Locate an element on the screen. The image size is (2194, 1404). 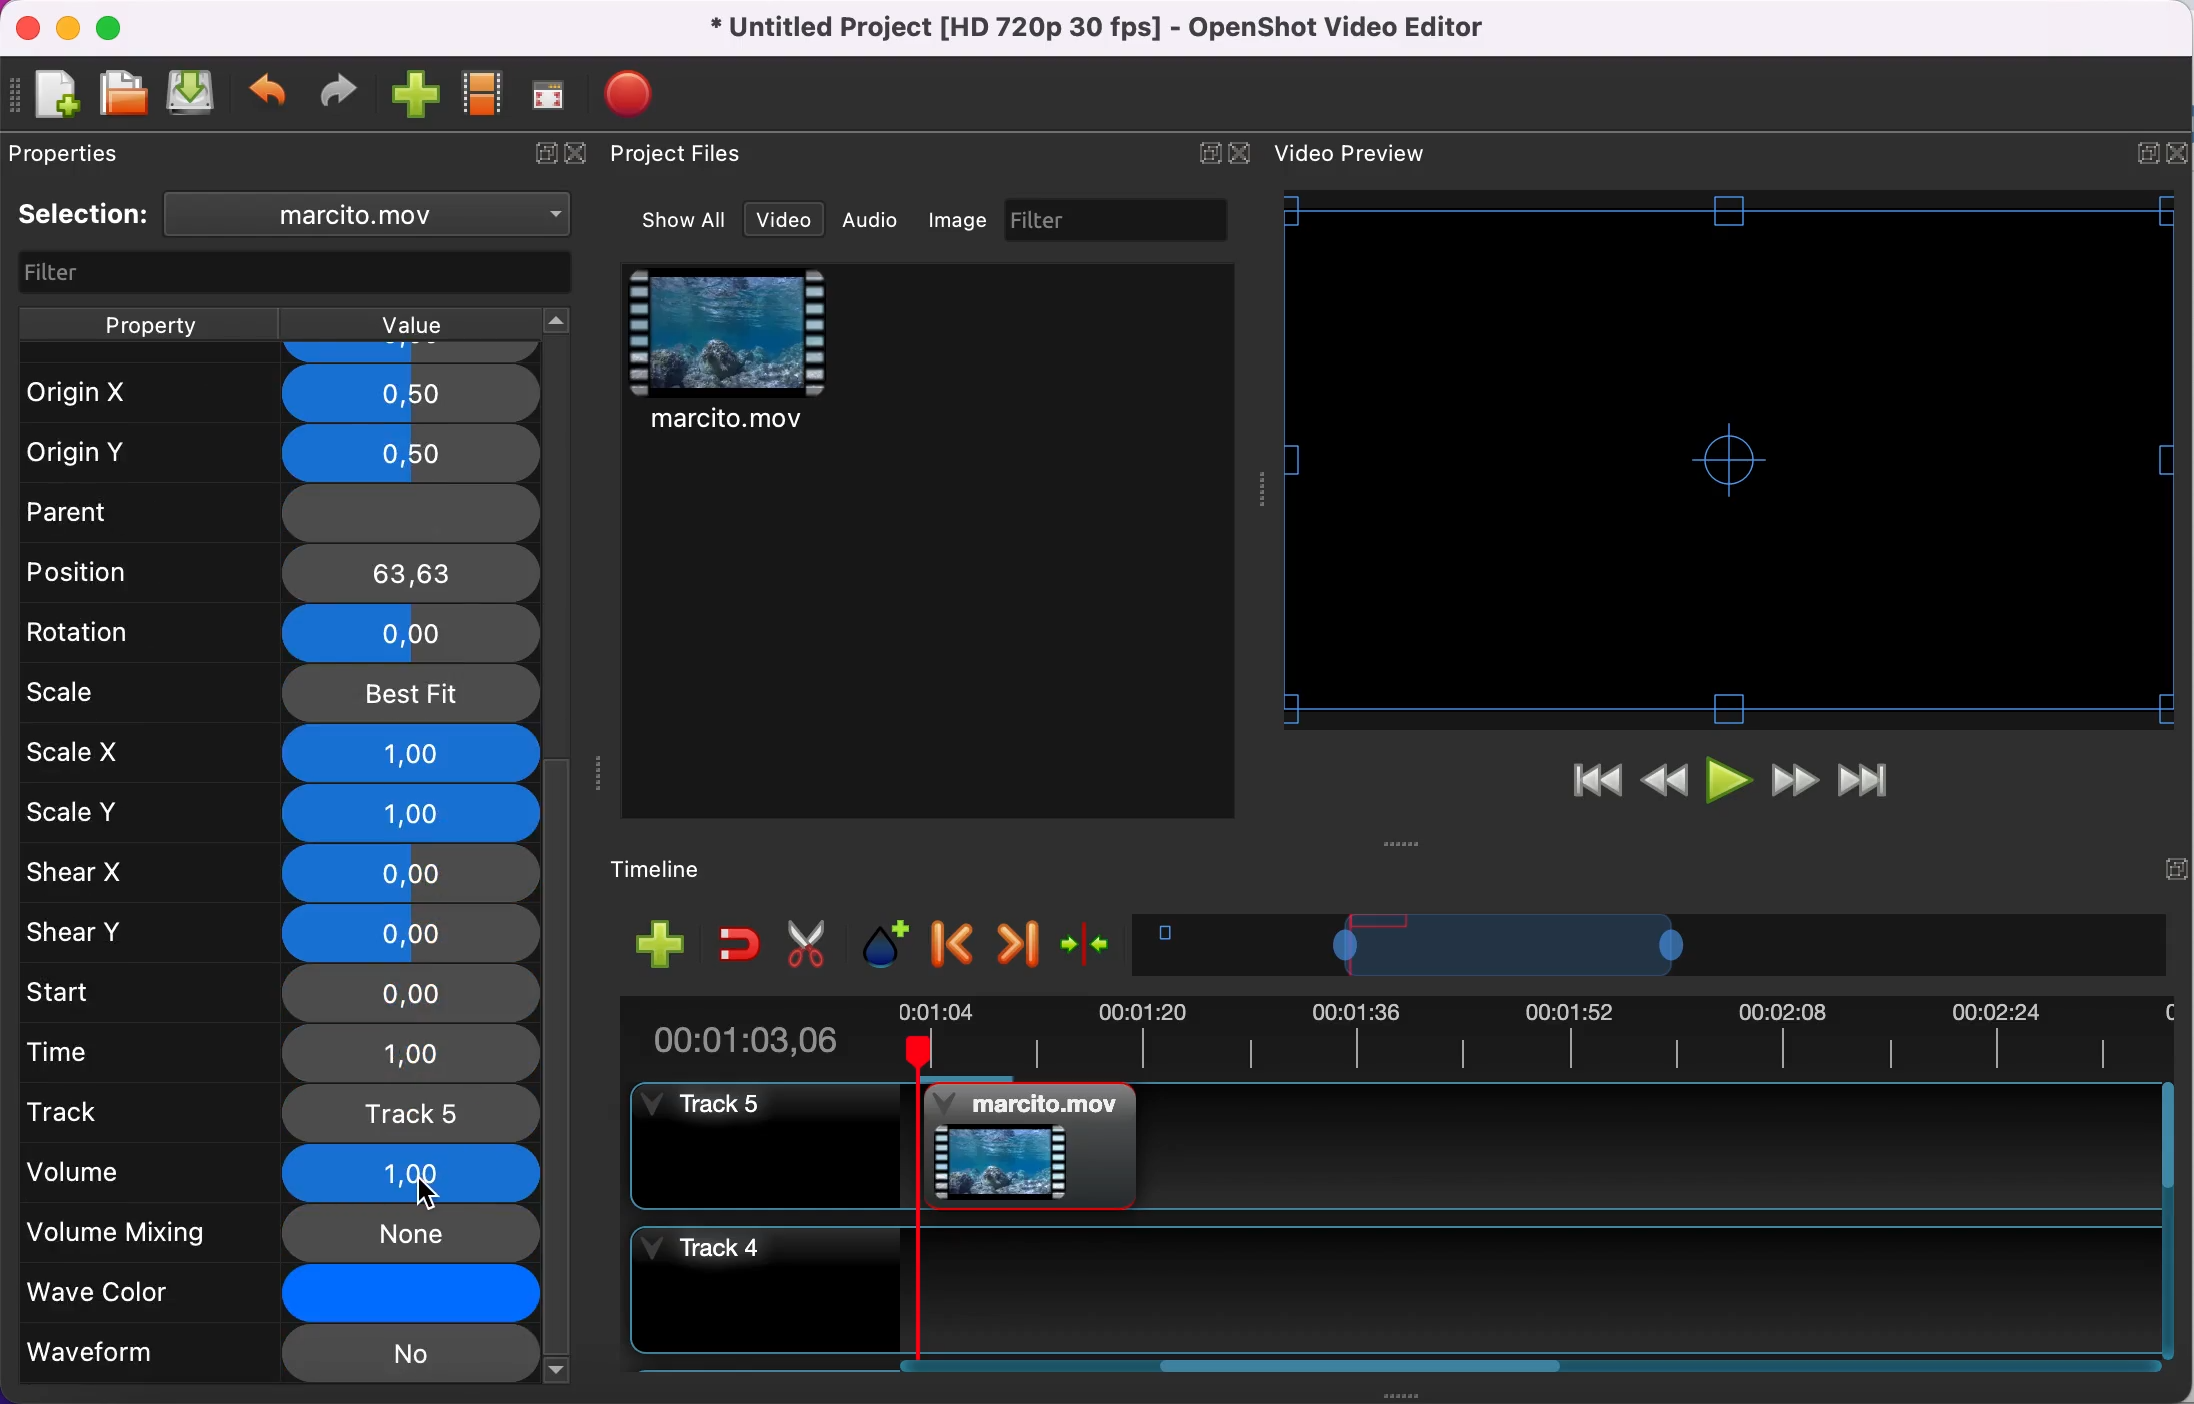
expand/hide is located at coordinates (540, 155).